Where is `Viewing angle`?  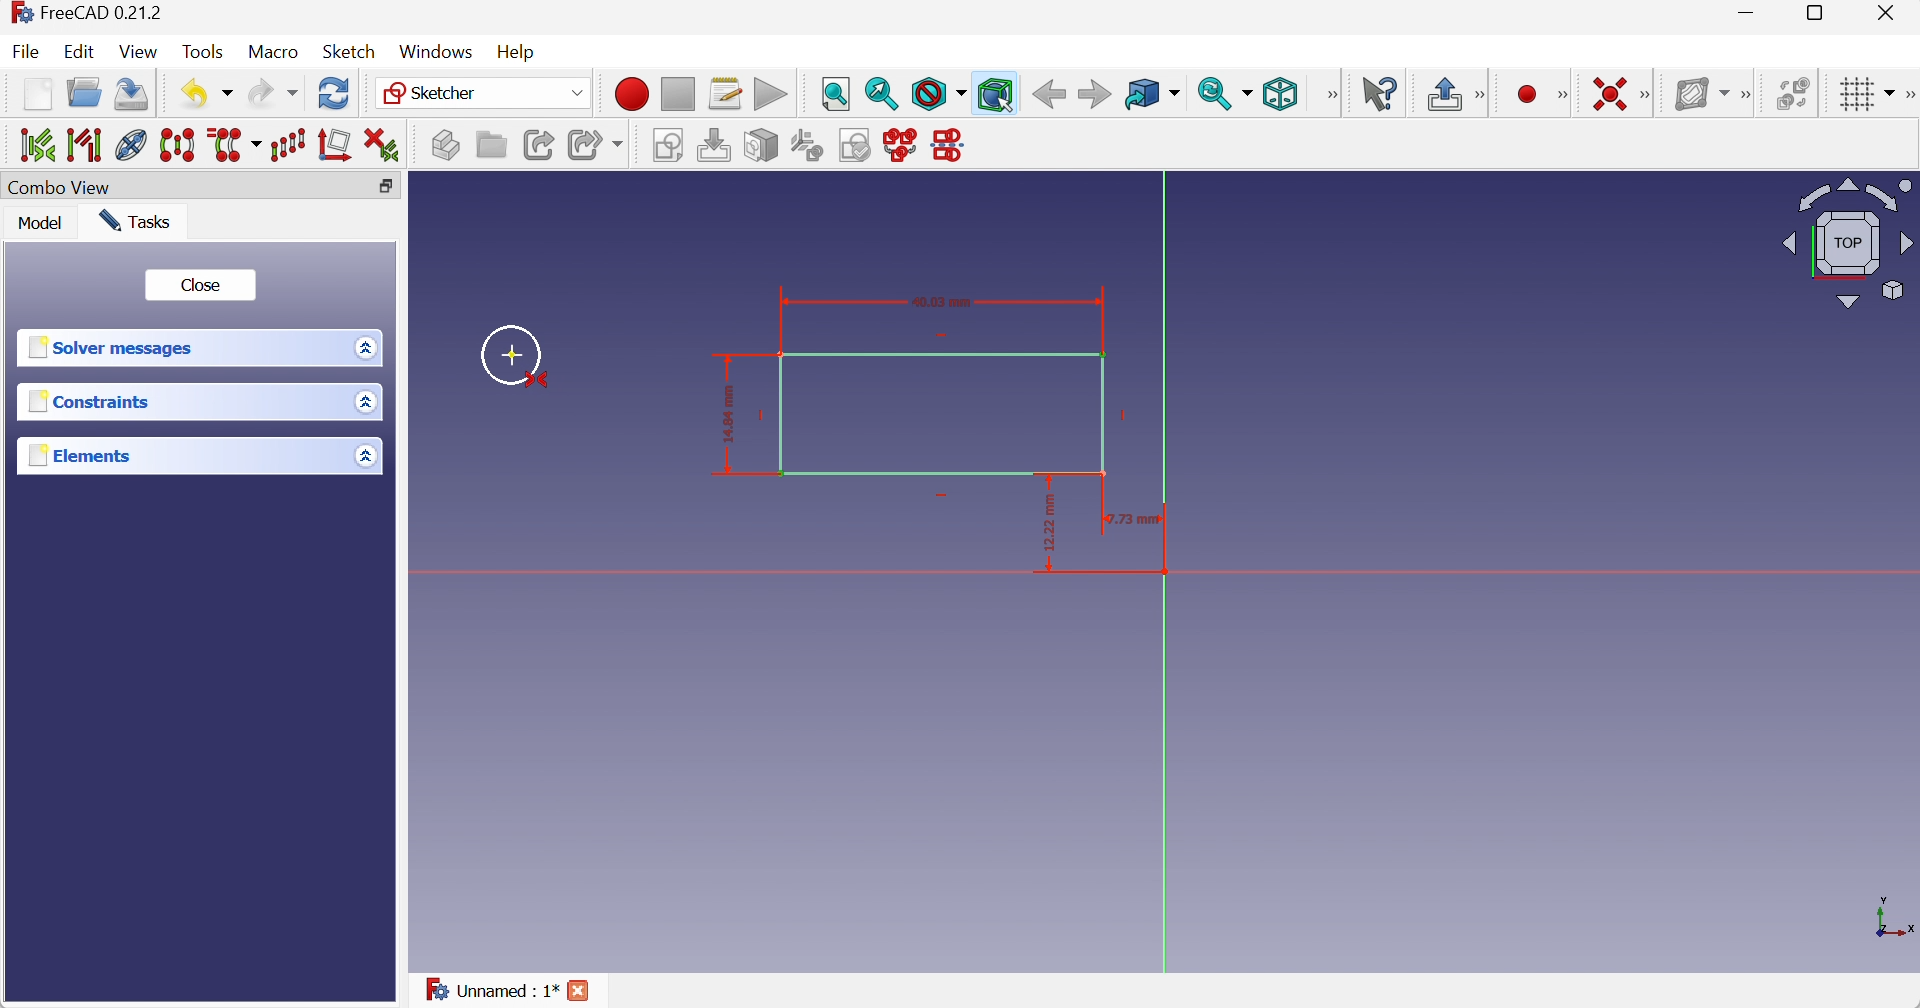
Viewing angle is located at coordinates (1847, 246).